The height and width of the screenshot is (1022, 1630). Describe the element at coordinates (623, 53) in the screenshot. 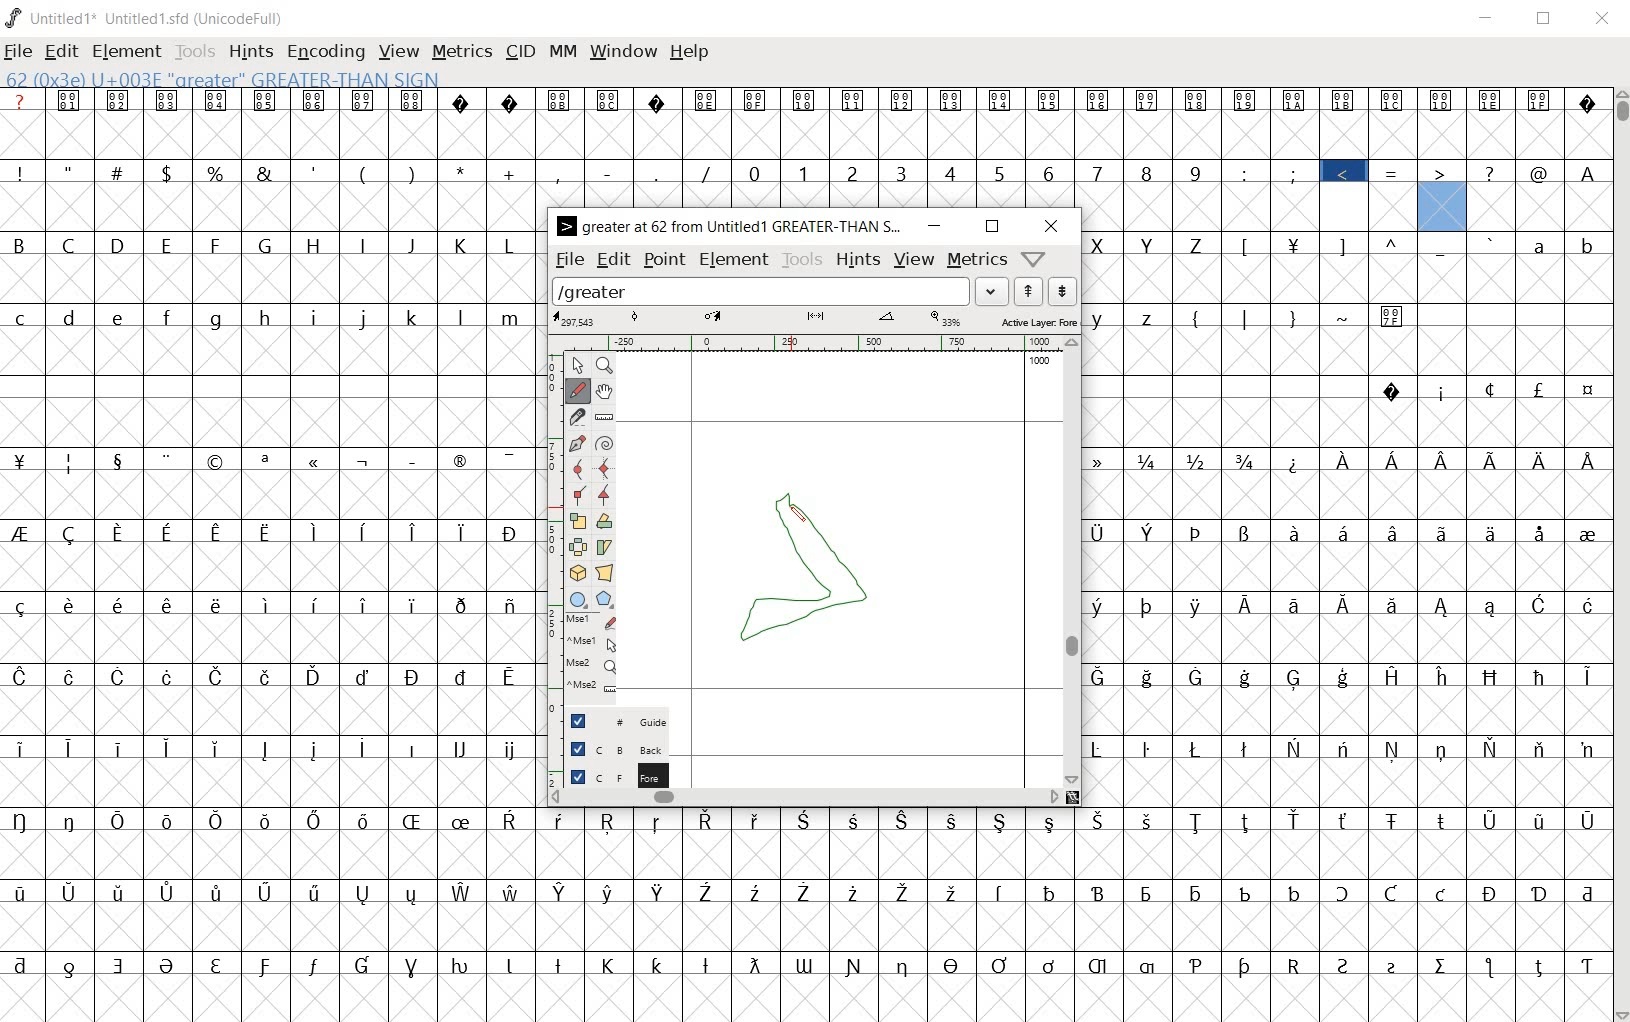

I see `window` at that location.